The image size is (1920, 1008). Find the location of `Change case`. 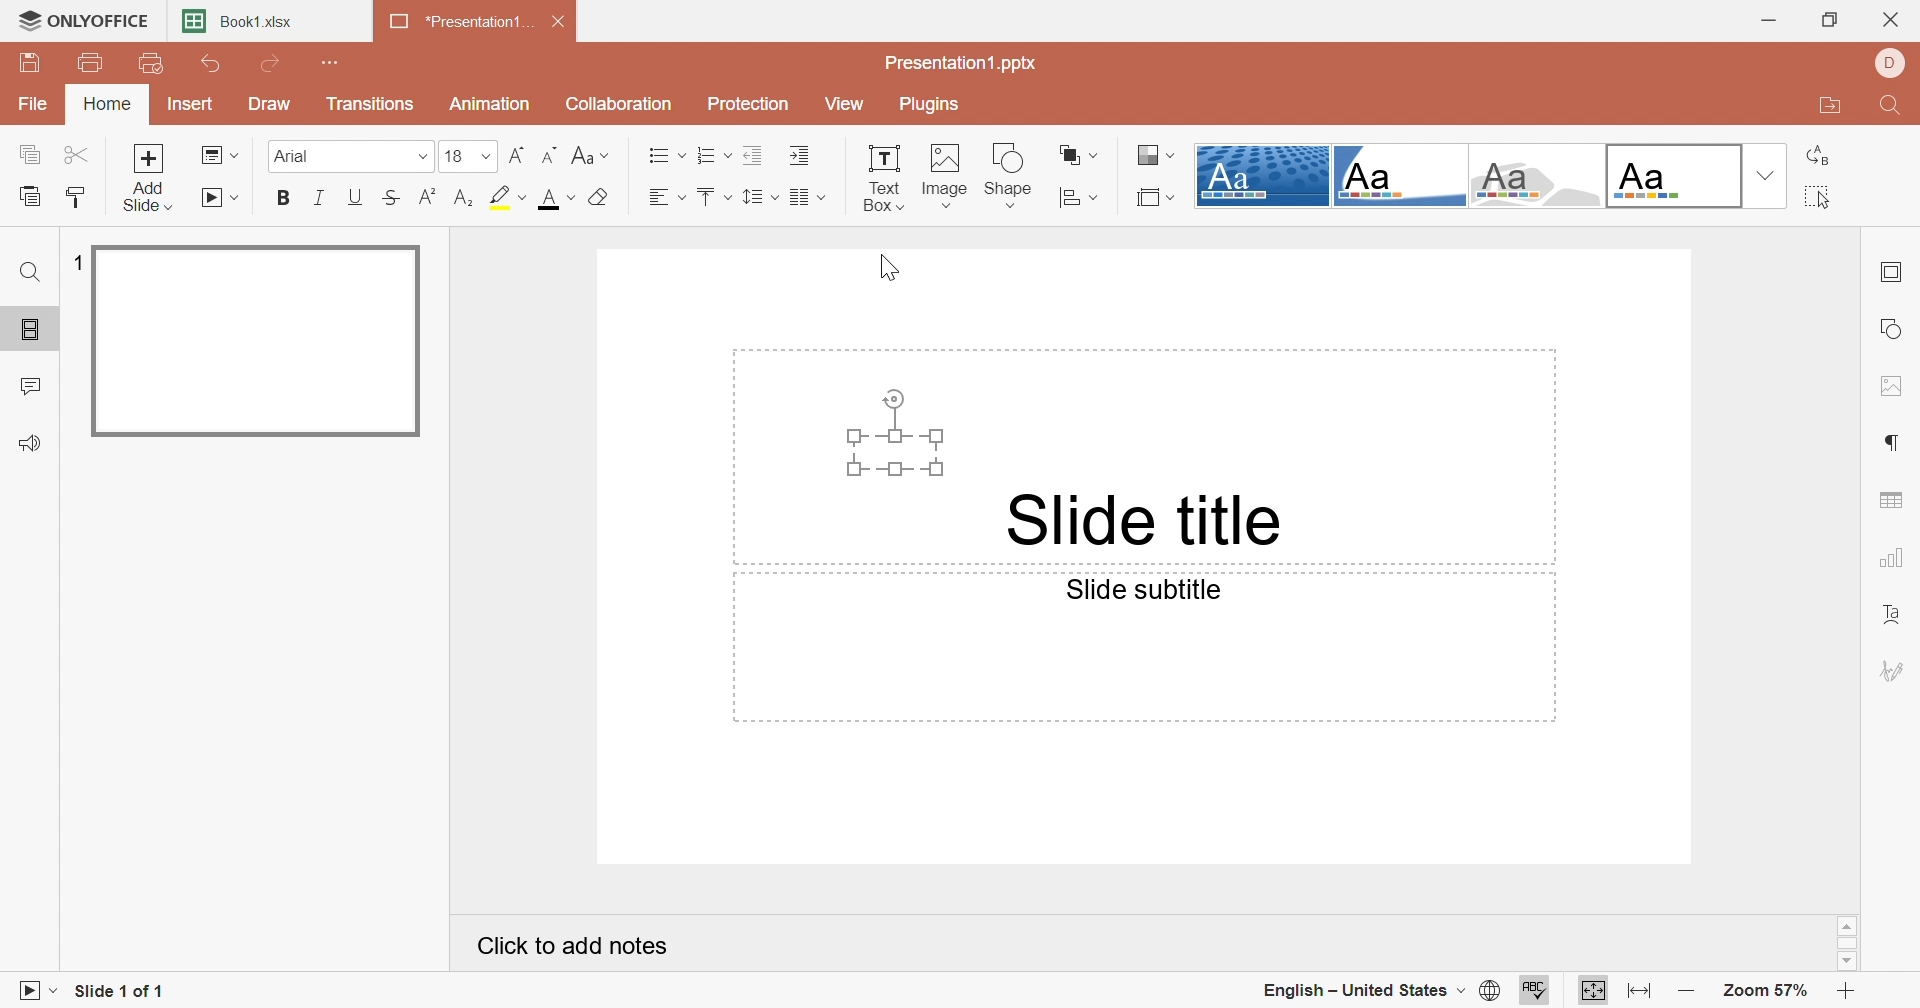

Change case is located at coordinates (589, 156).